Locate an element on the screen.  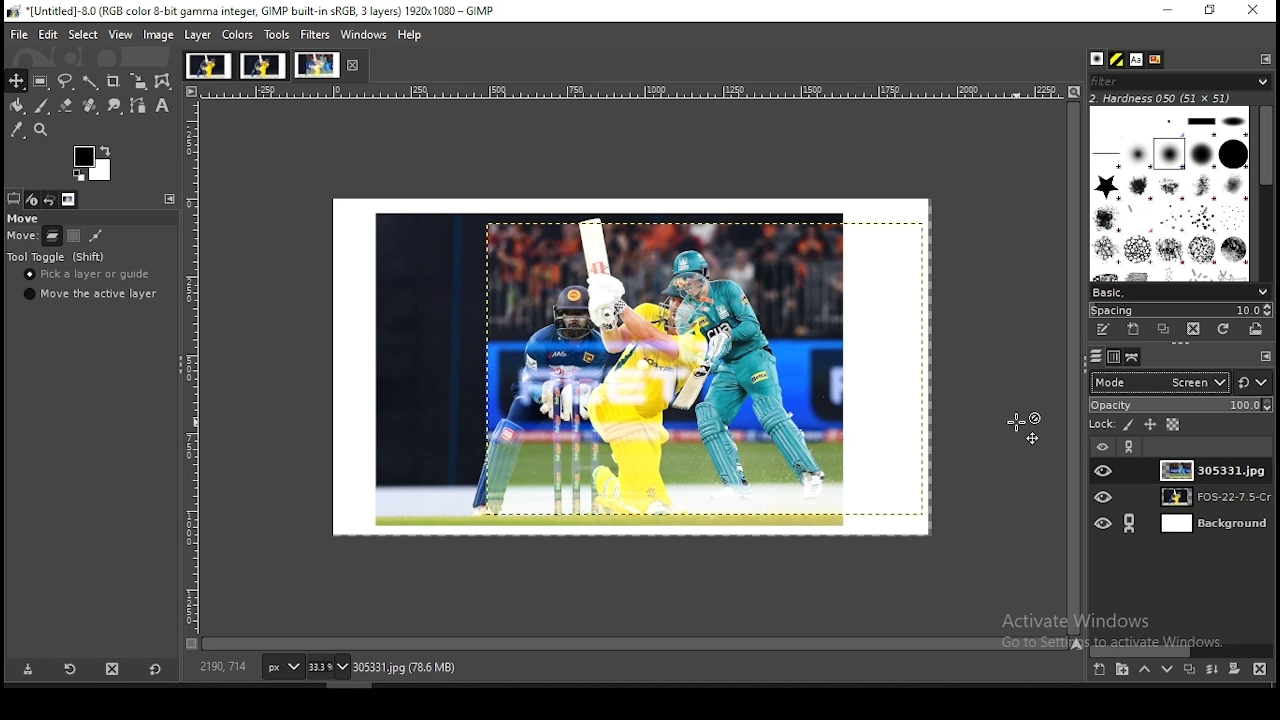
tool toggle is located at coordinates (57, 256).